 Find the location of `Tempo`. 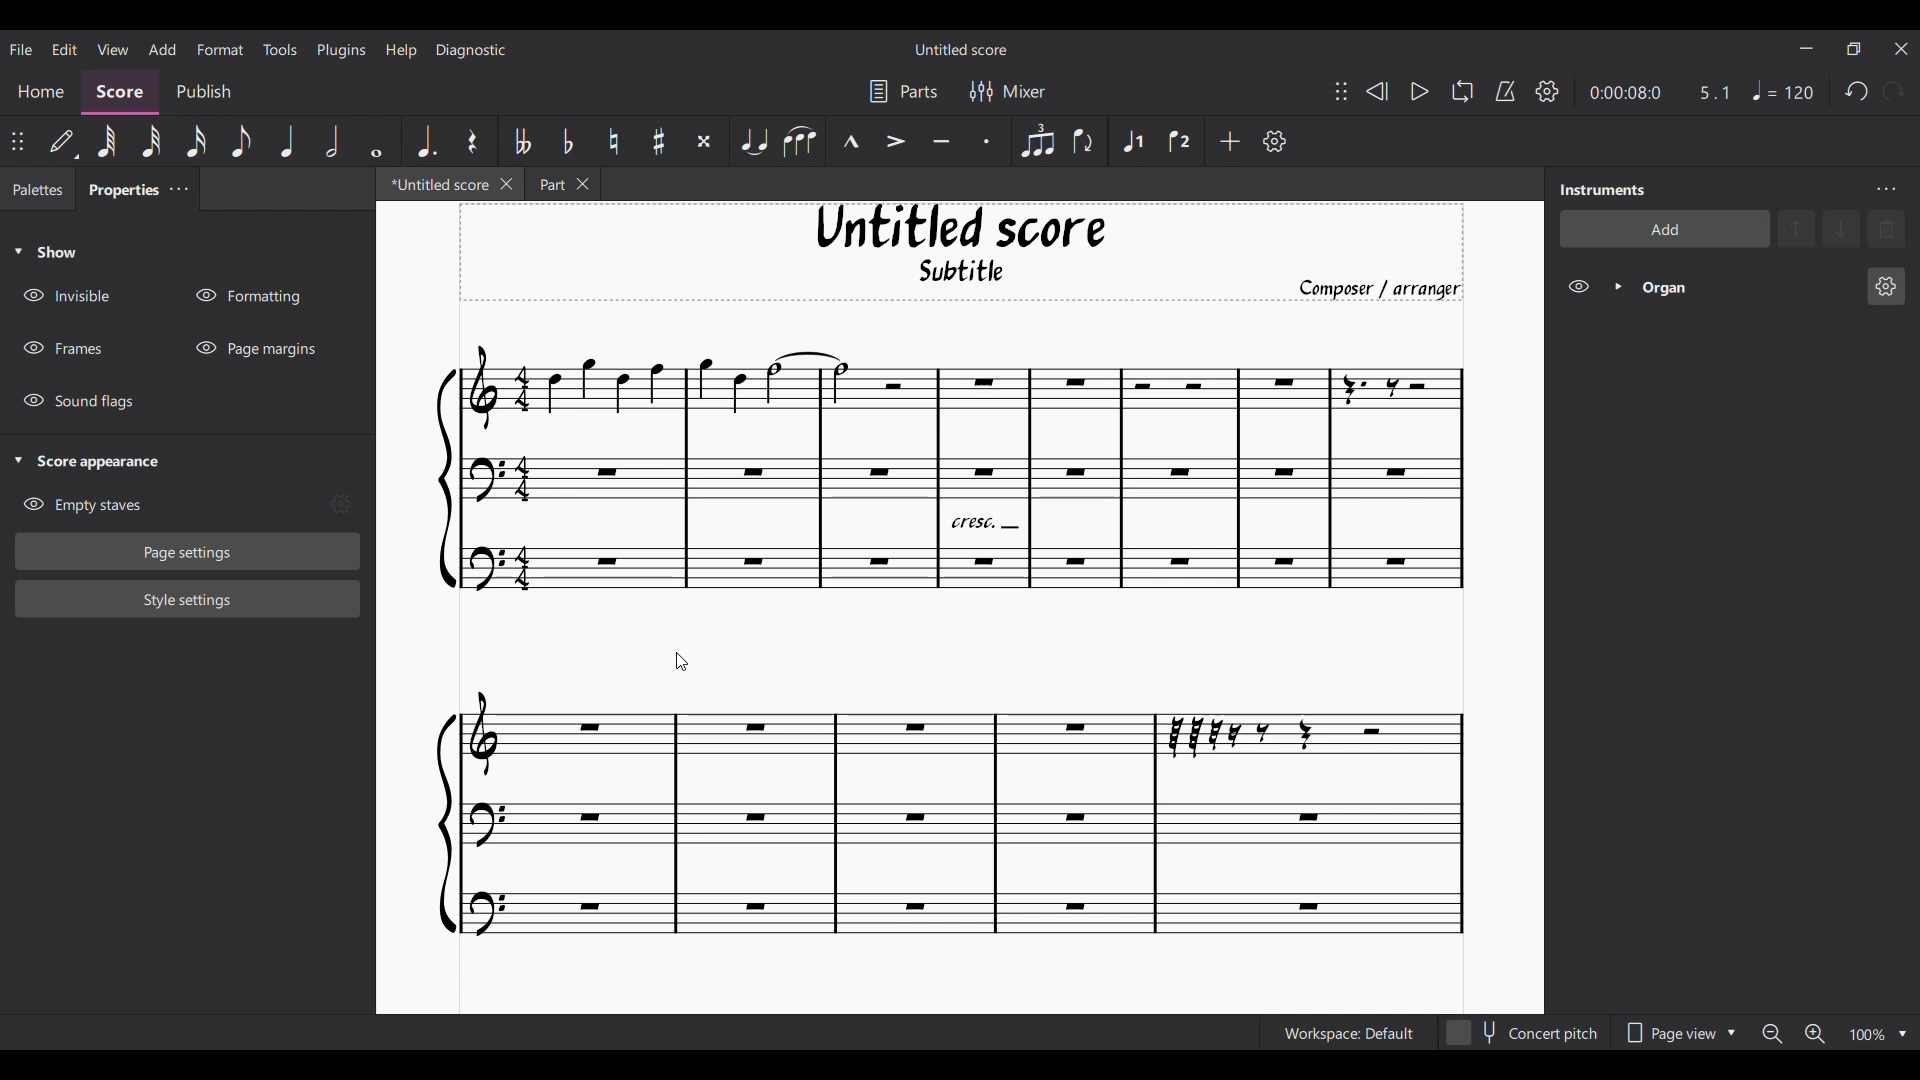

Tempo is located at coordinates (1783, 91).